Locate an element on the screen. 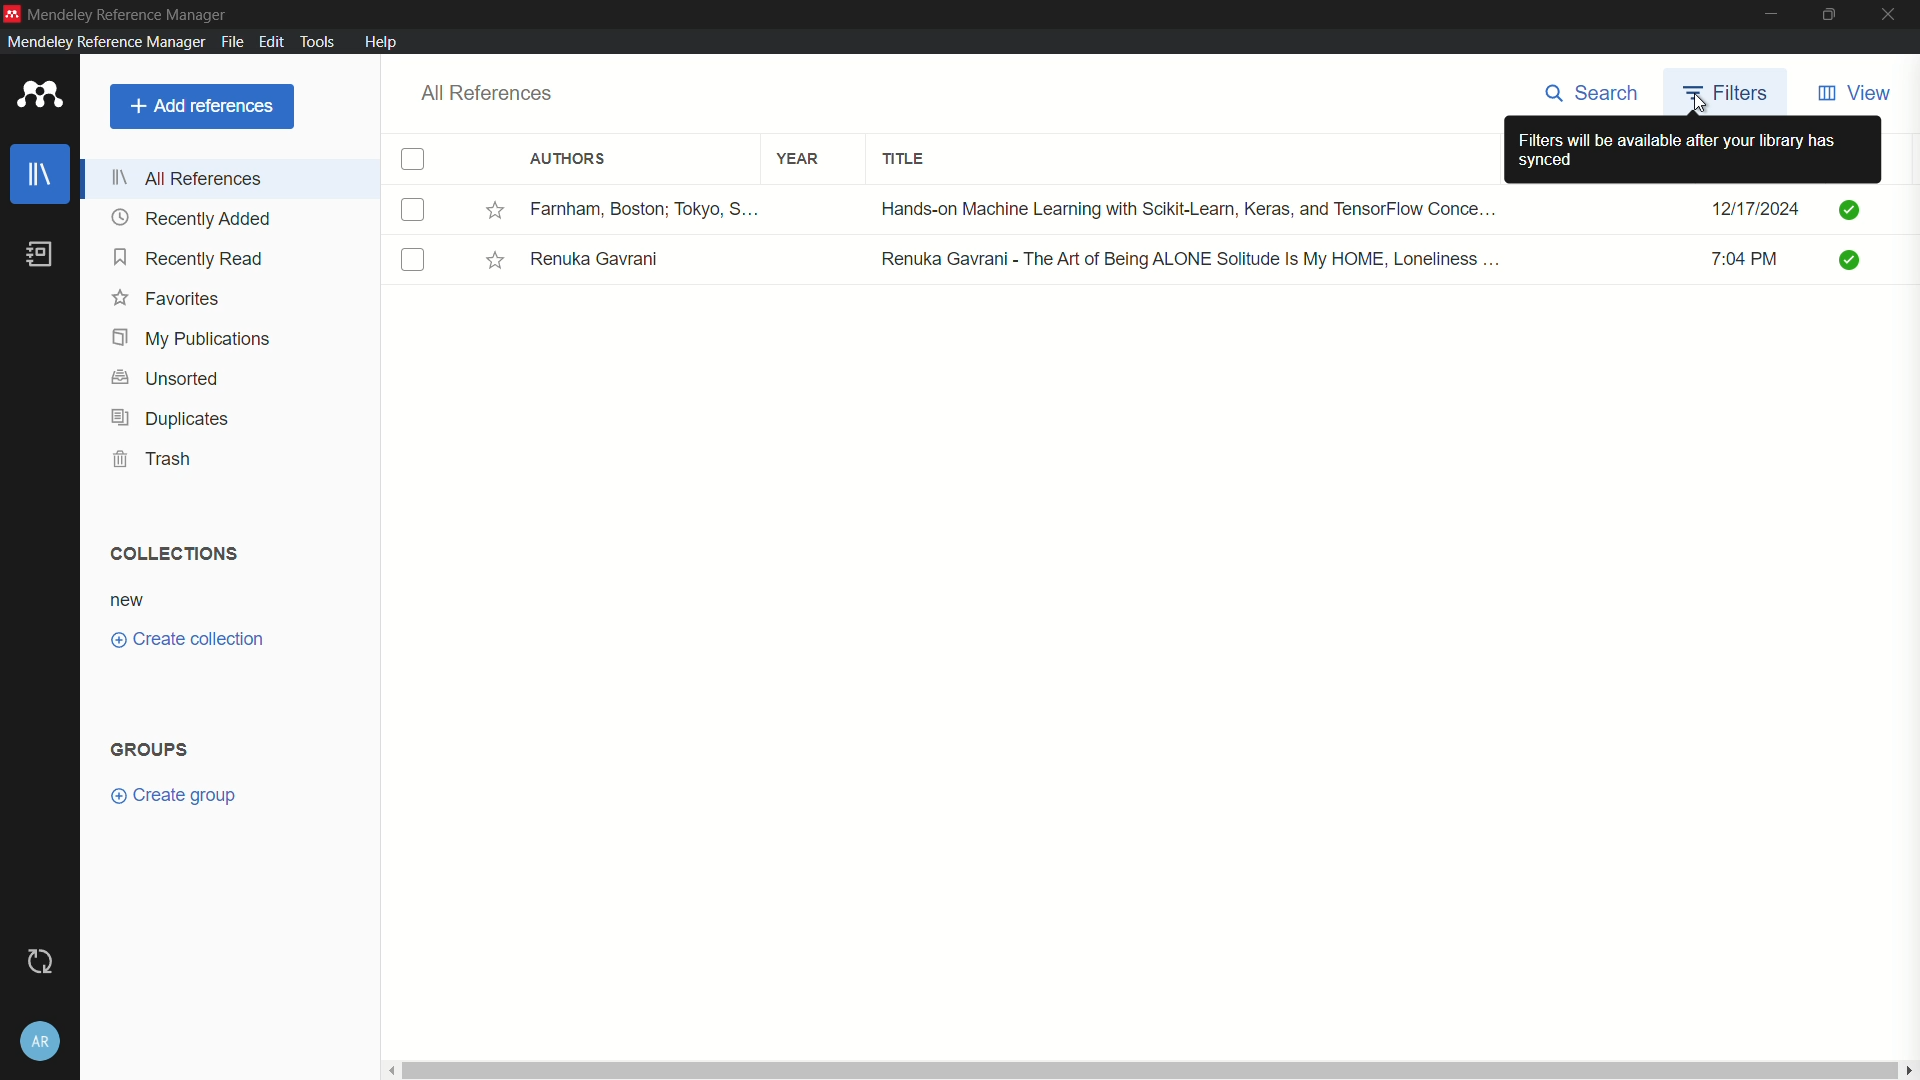  Checkmarks is located at coordinates (1852, 259).